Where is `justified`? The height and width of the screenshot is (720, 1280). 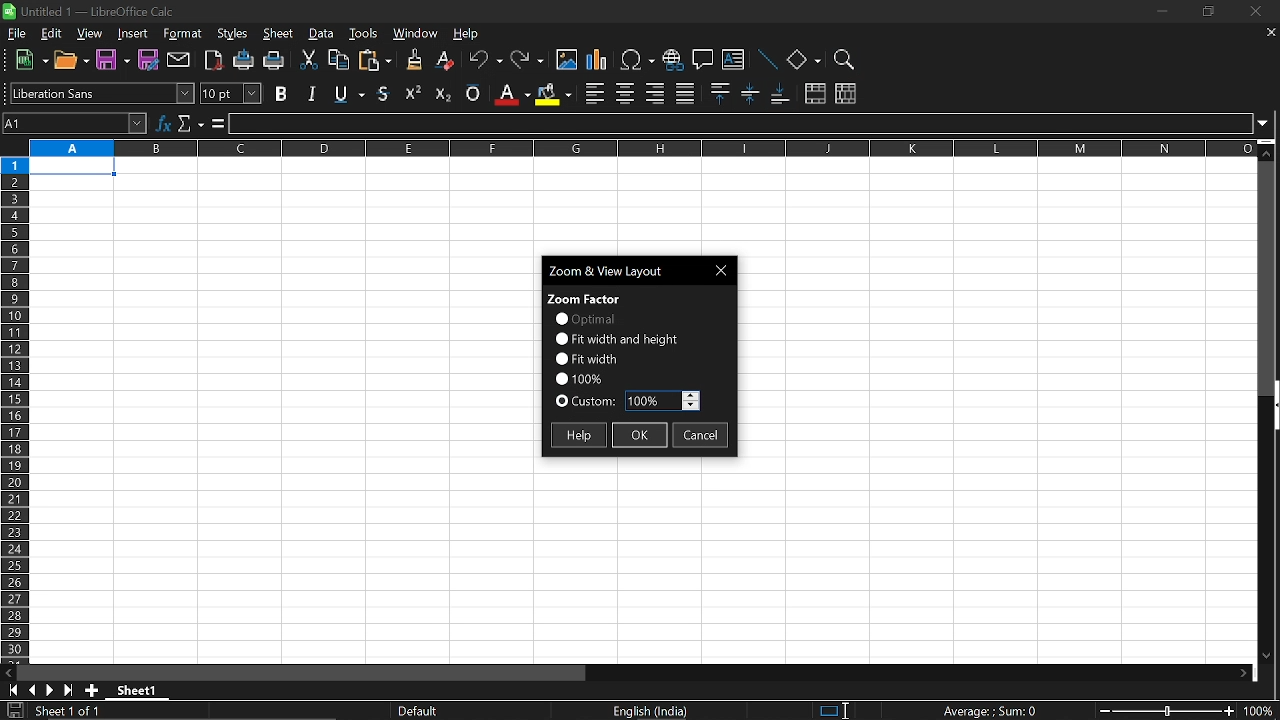
justified is located at coordinates (686, 94).